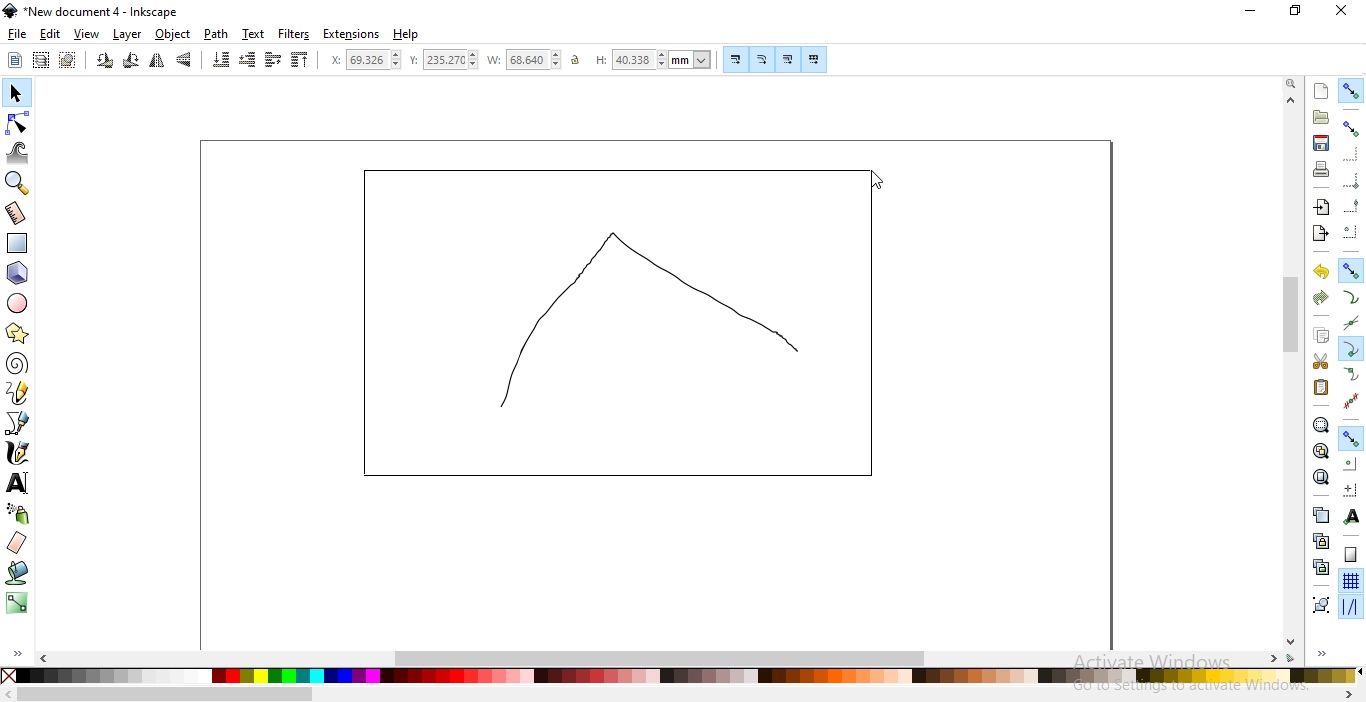 The width and height of the screenshot is (1366, 702). Describe the element at coordinates (87, 35) in the screenshot. I see `view` at that location.